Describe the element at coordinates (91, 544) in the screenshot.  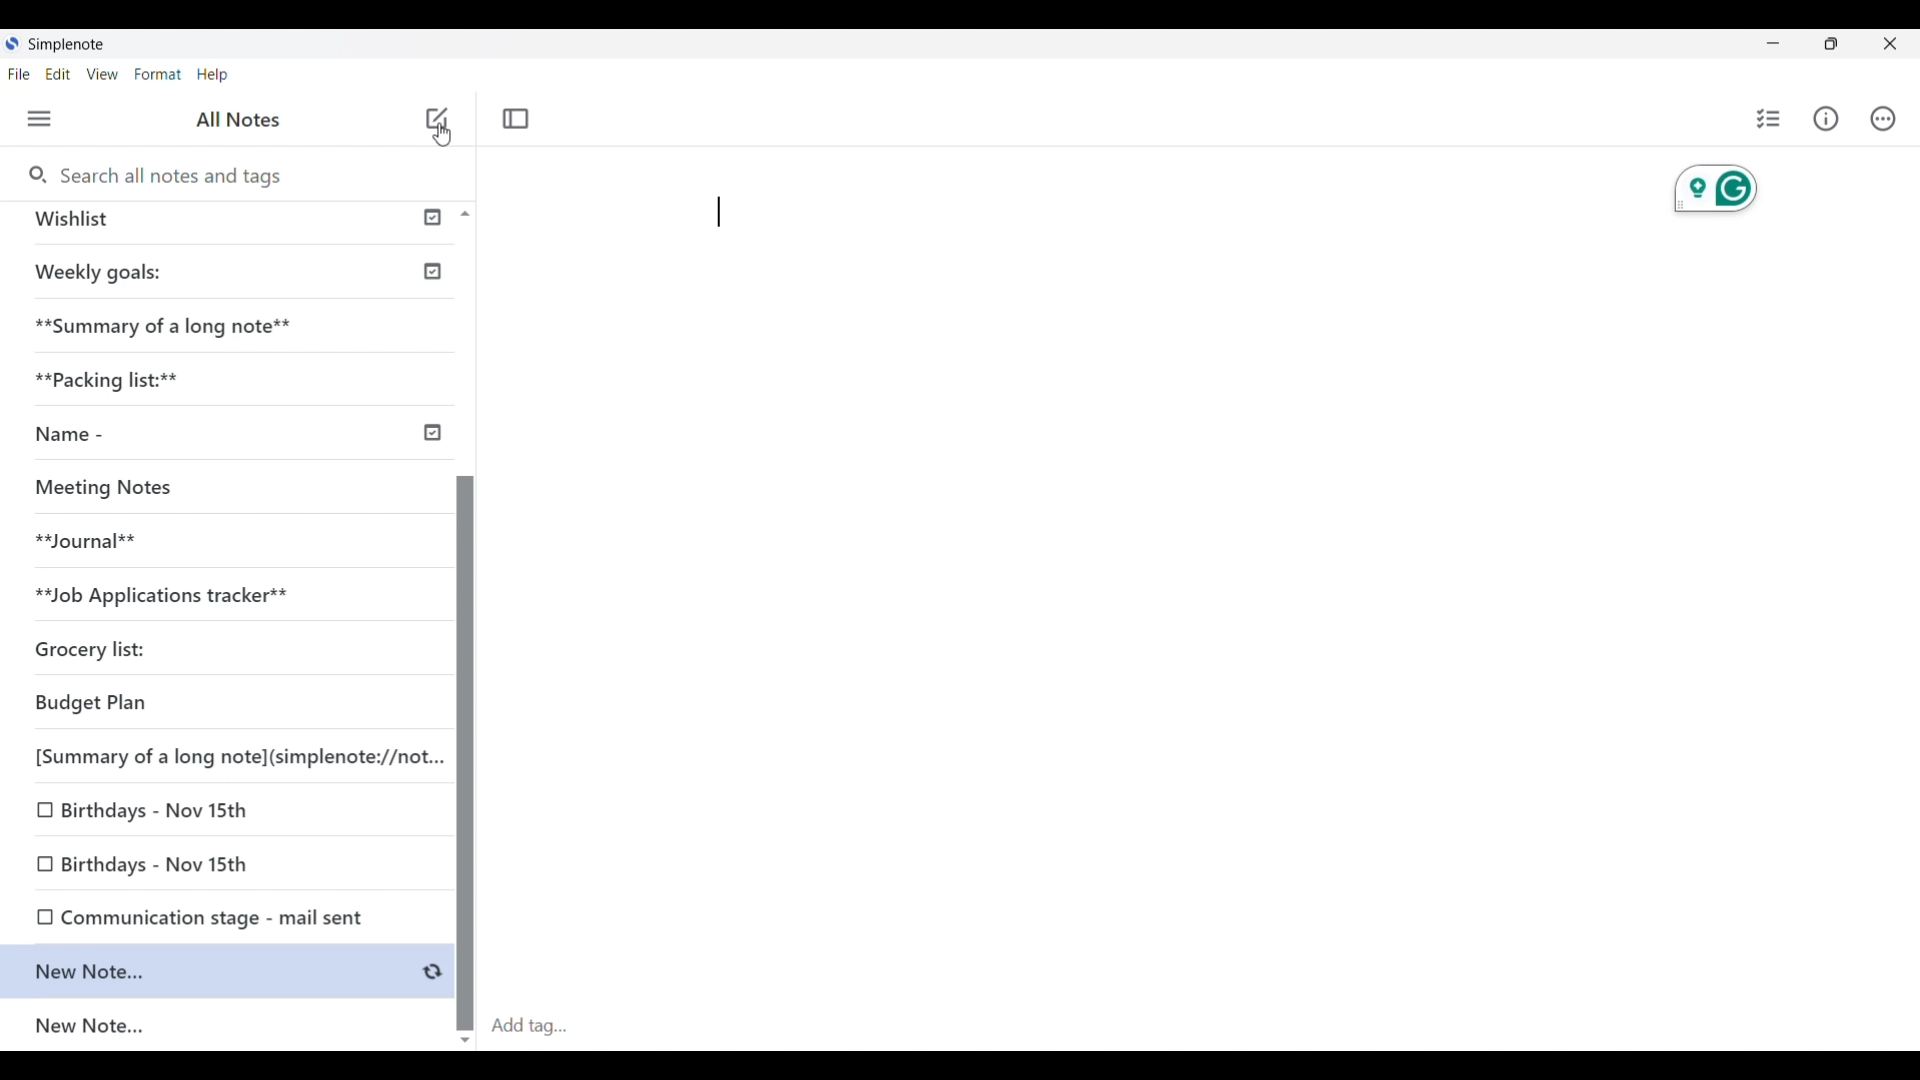
I see `**Journal**` at that location.